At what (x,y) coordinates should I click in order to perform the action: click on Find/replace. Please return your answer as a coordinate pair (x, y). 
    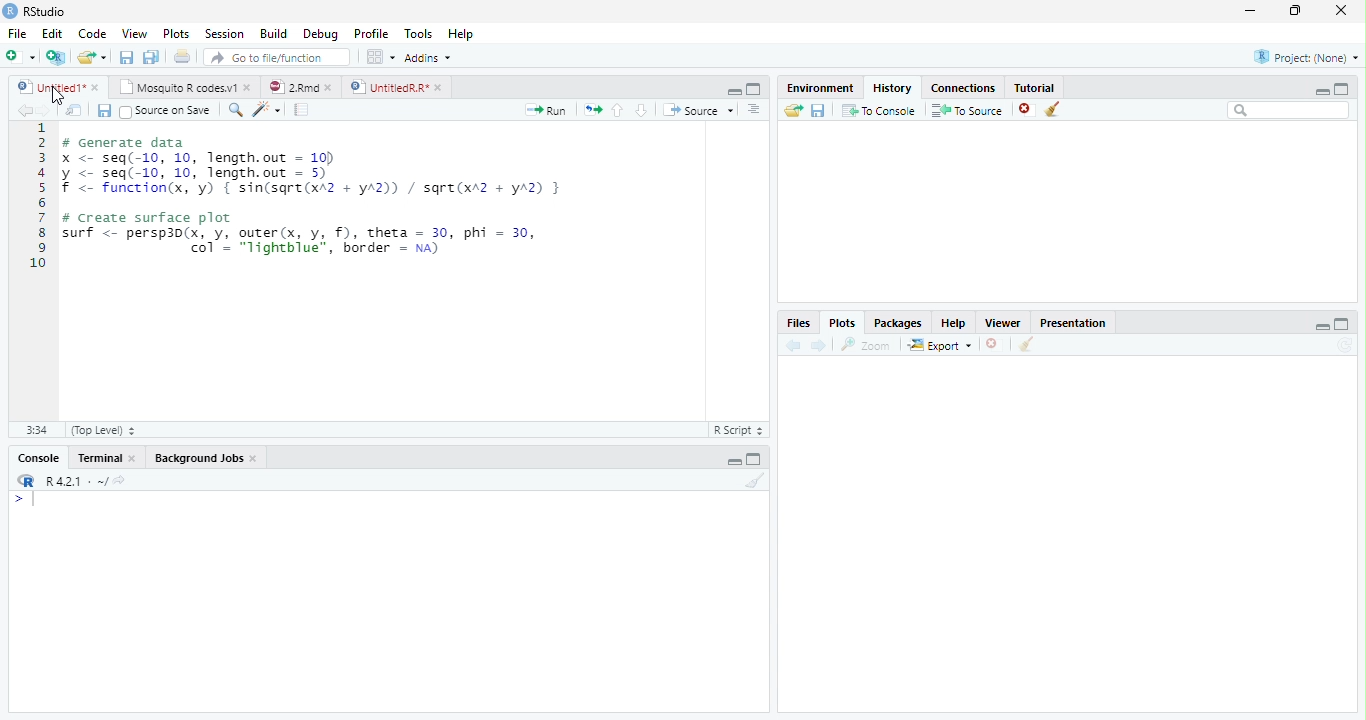
    Looking at the image, I should click on (234, 110).